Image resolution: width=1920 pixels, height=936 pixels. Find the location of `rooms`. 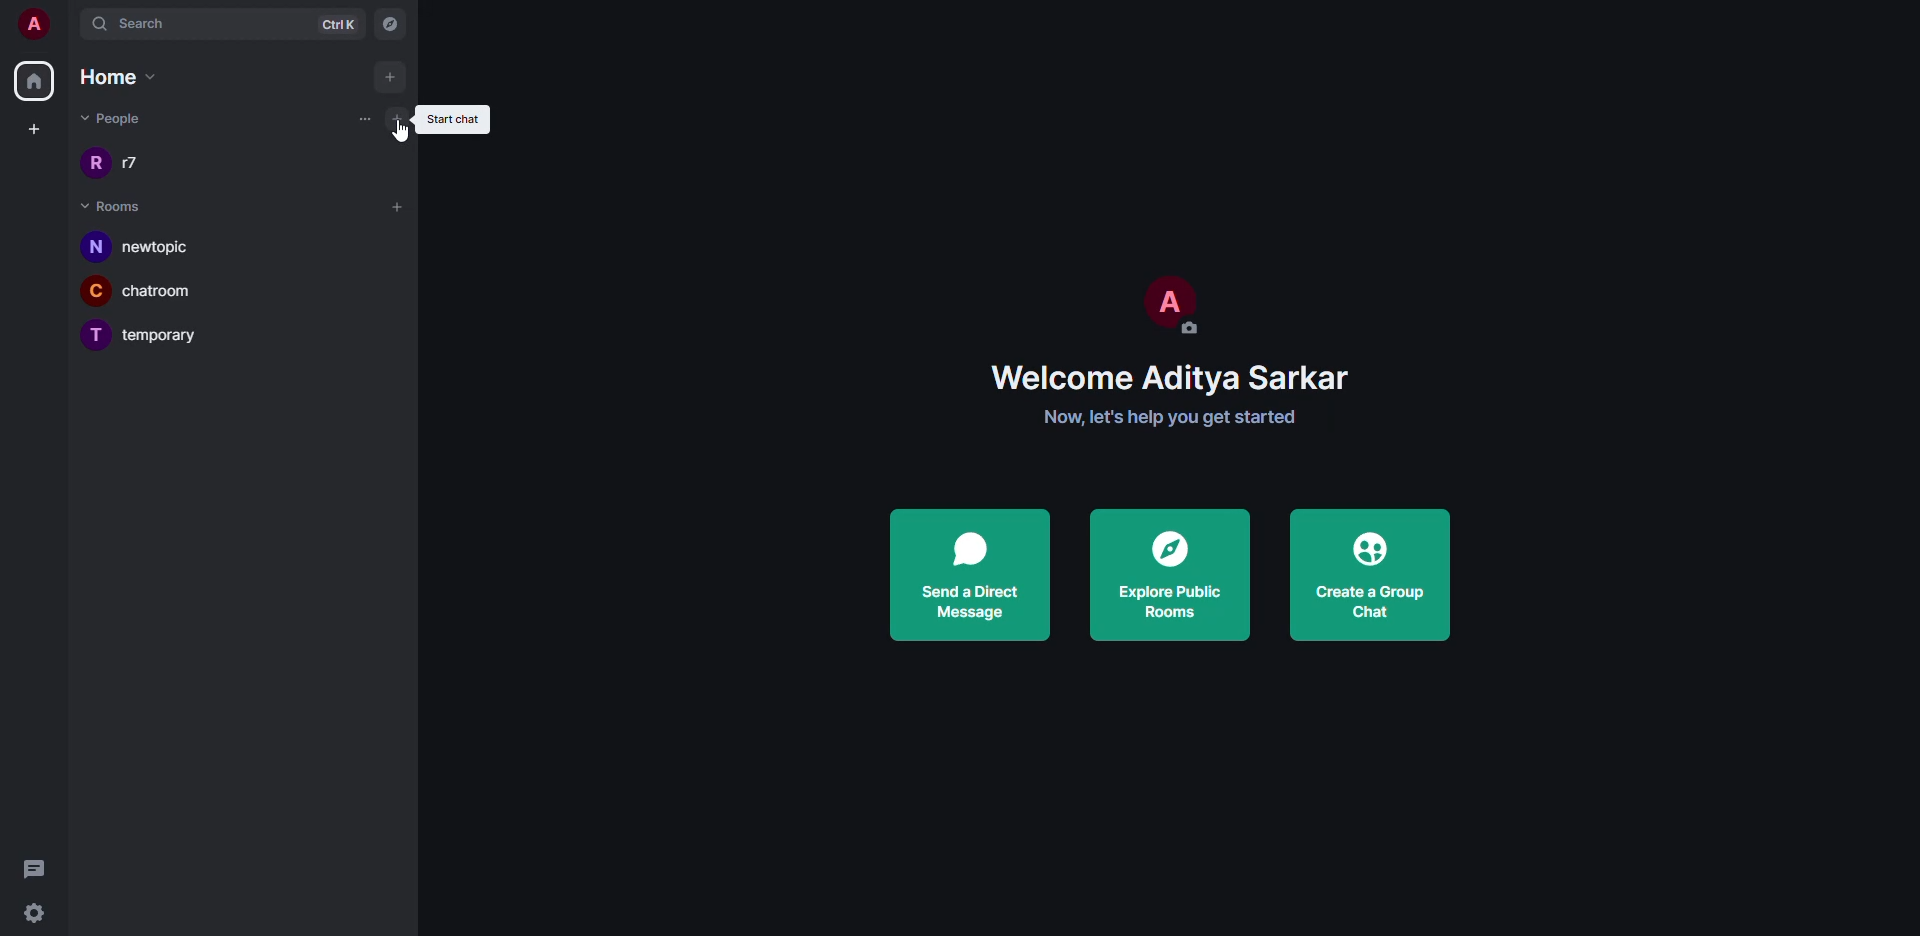

rooms is located at coordinates (112, 207).